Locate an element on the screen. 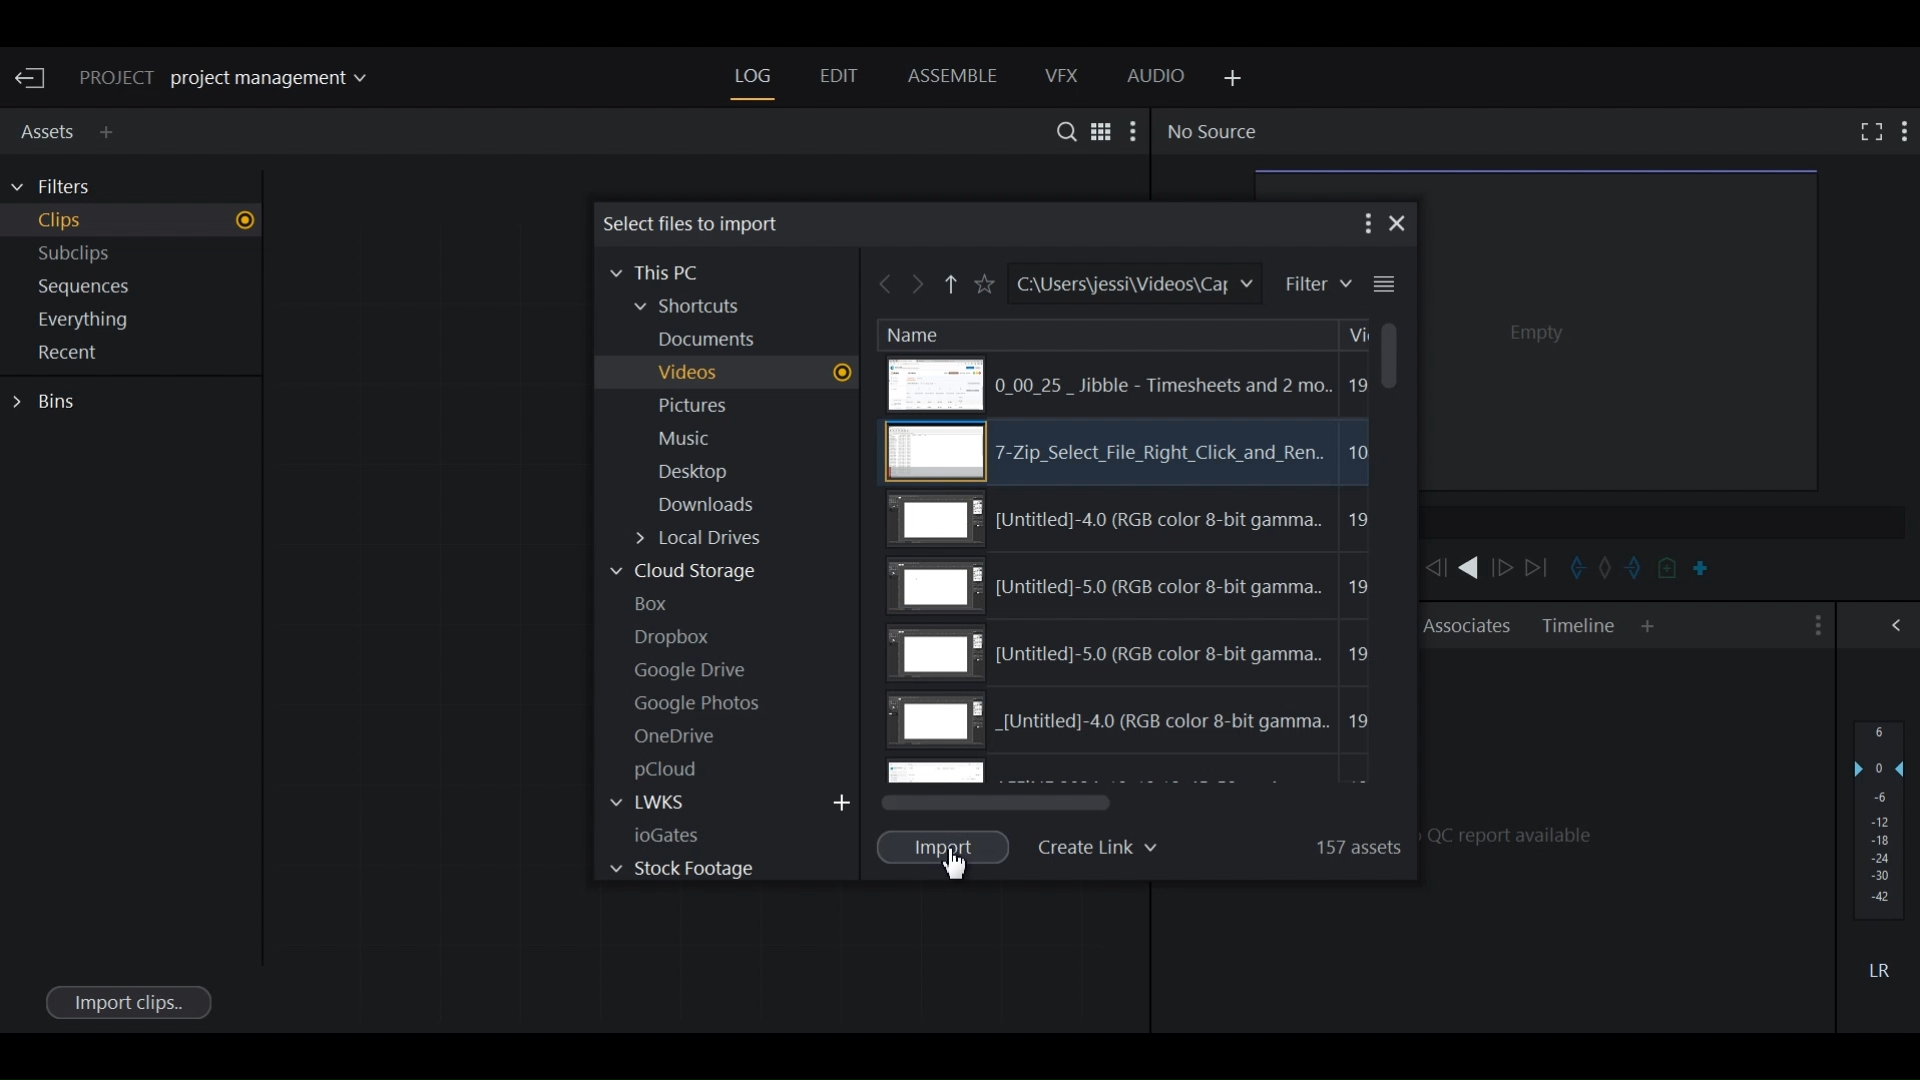  Filters is located at coordinates (62, 187).